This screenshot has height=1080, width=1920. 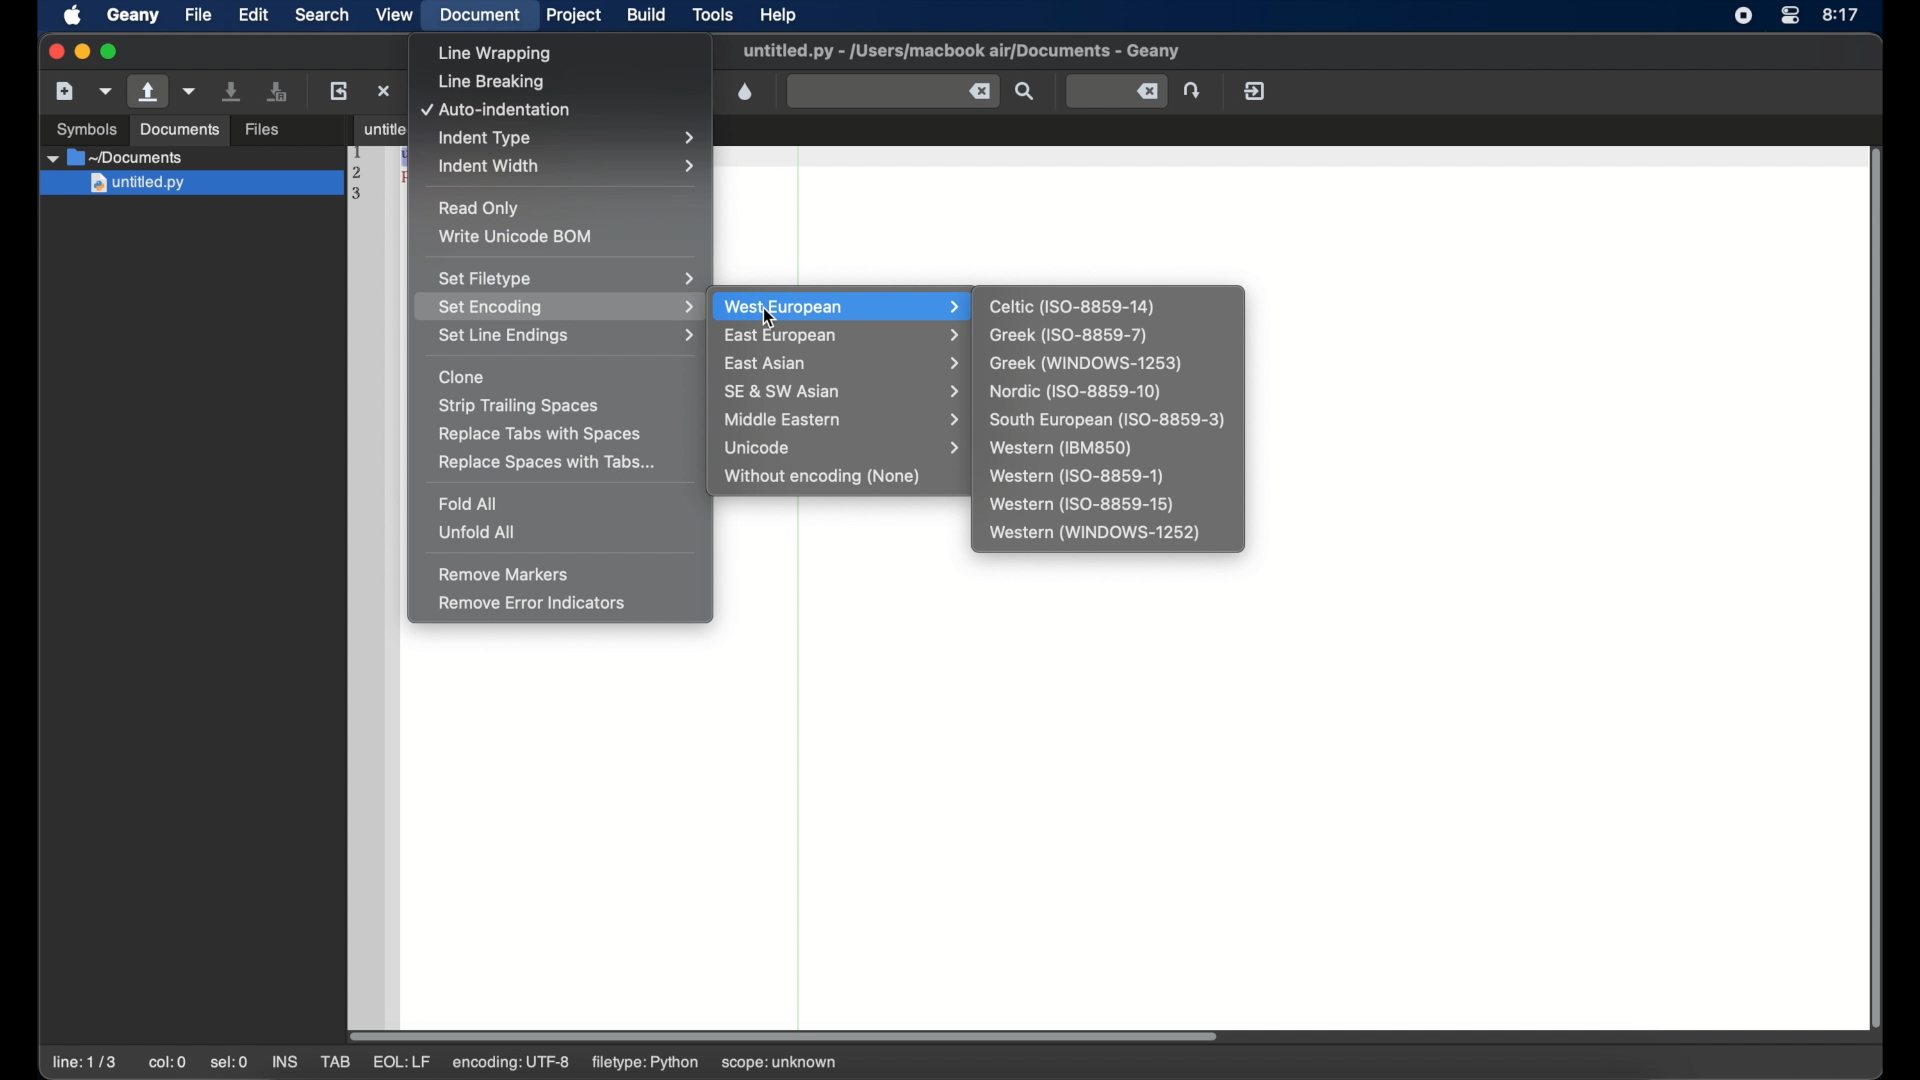 What do you see at coordinates (1742, 16) in the screenshot?
I see `screen recorder icon` at bounding box center [1742, 16].